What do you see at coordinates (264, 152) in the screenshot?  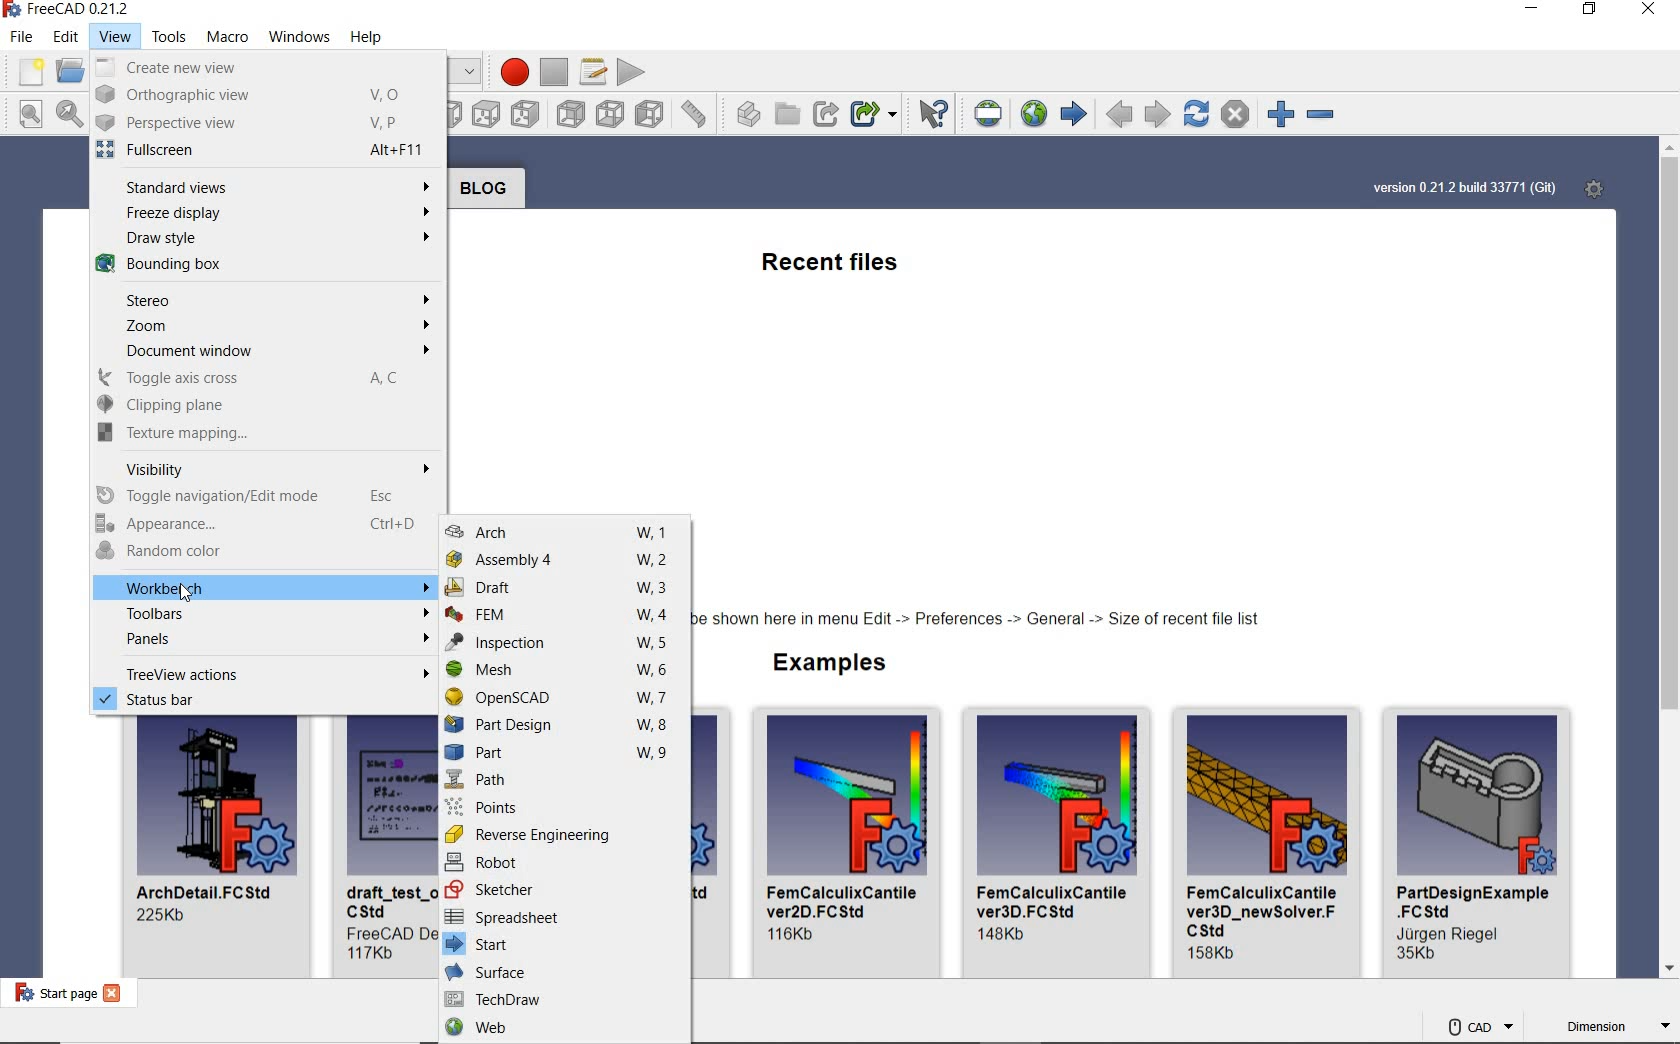 I see `fullscreen` at bounding box center [264, 152].